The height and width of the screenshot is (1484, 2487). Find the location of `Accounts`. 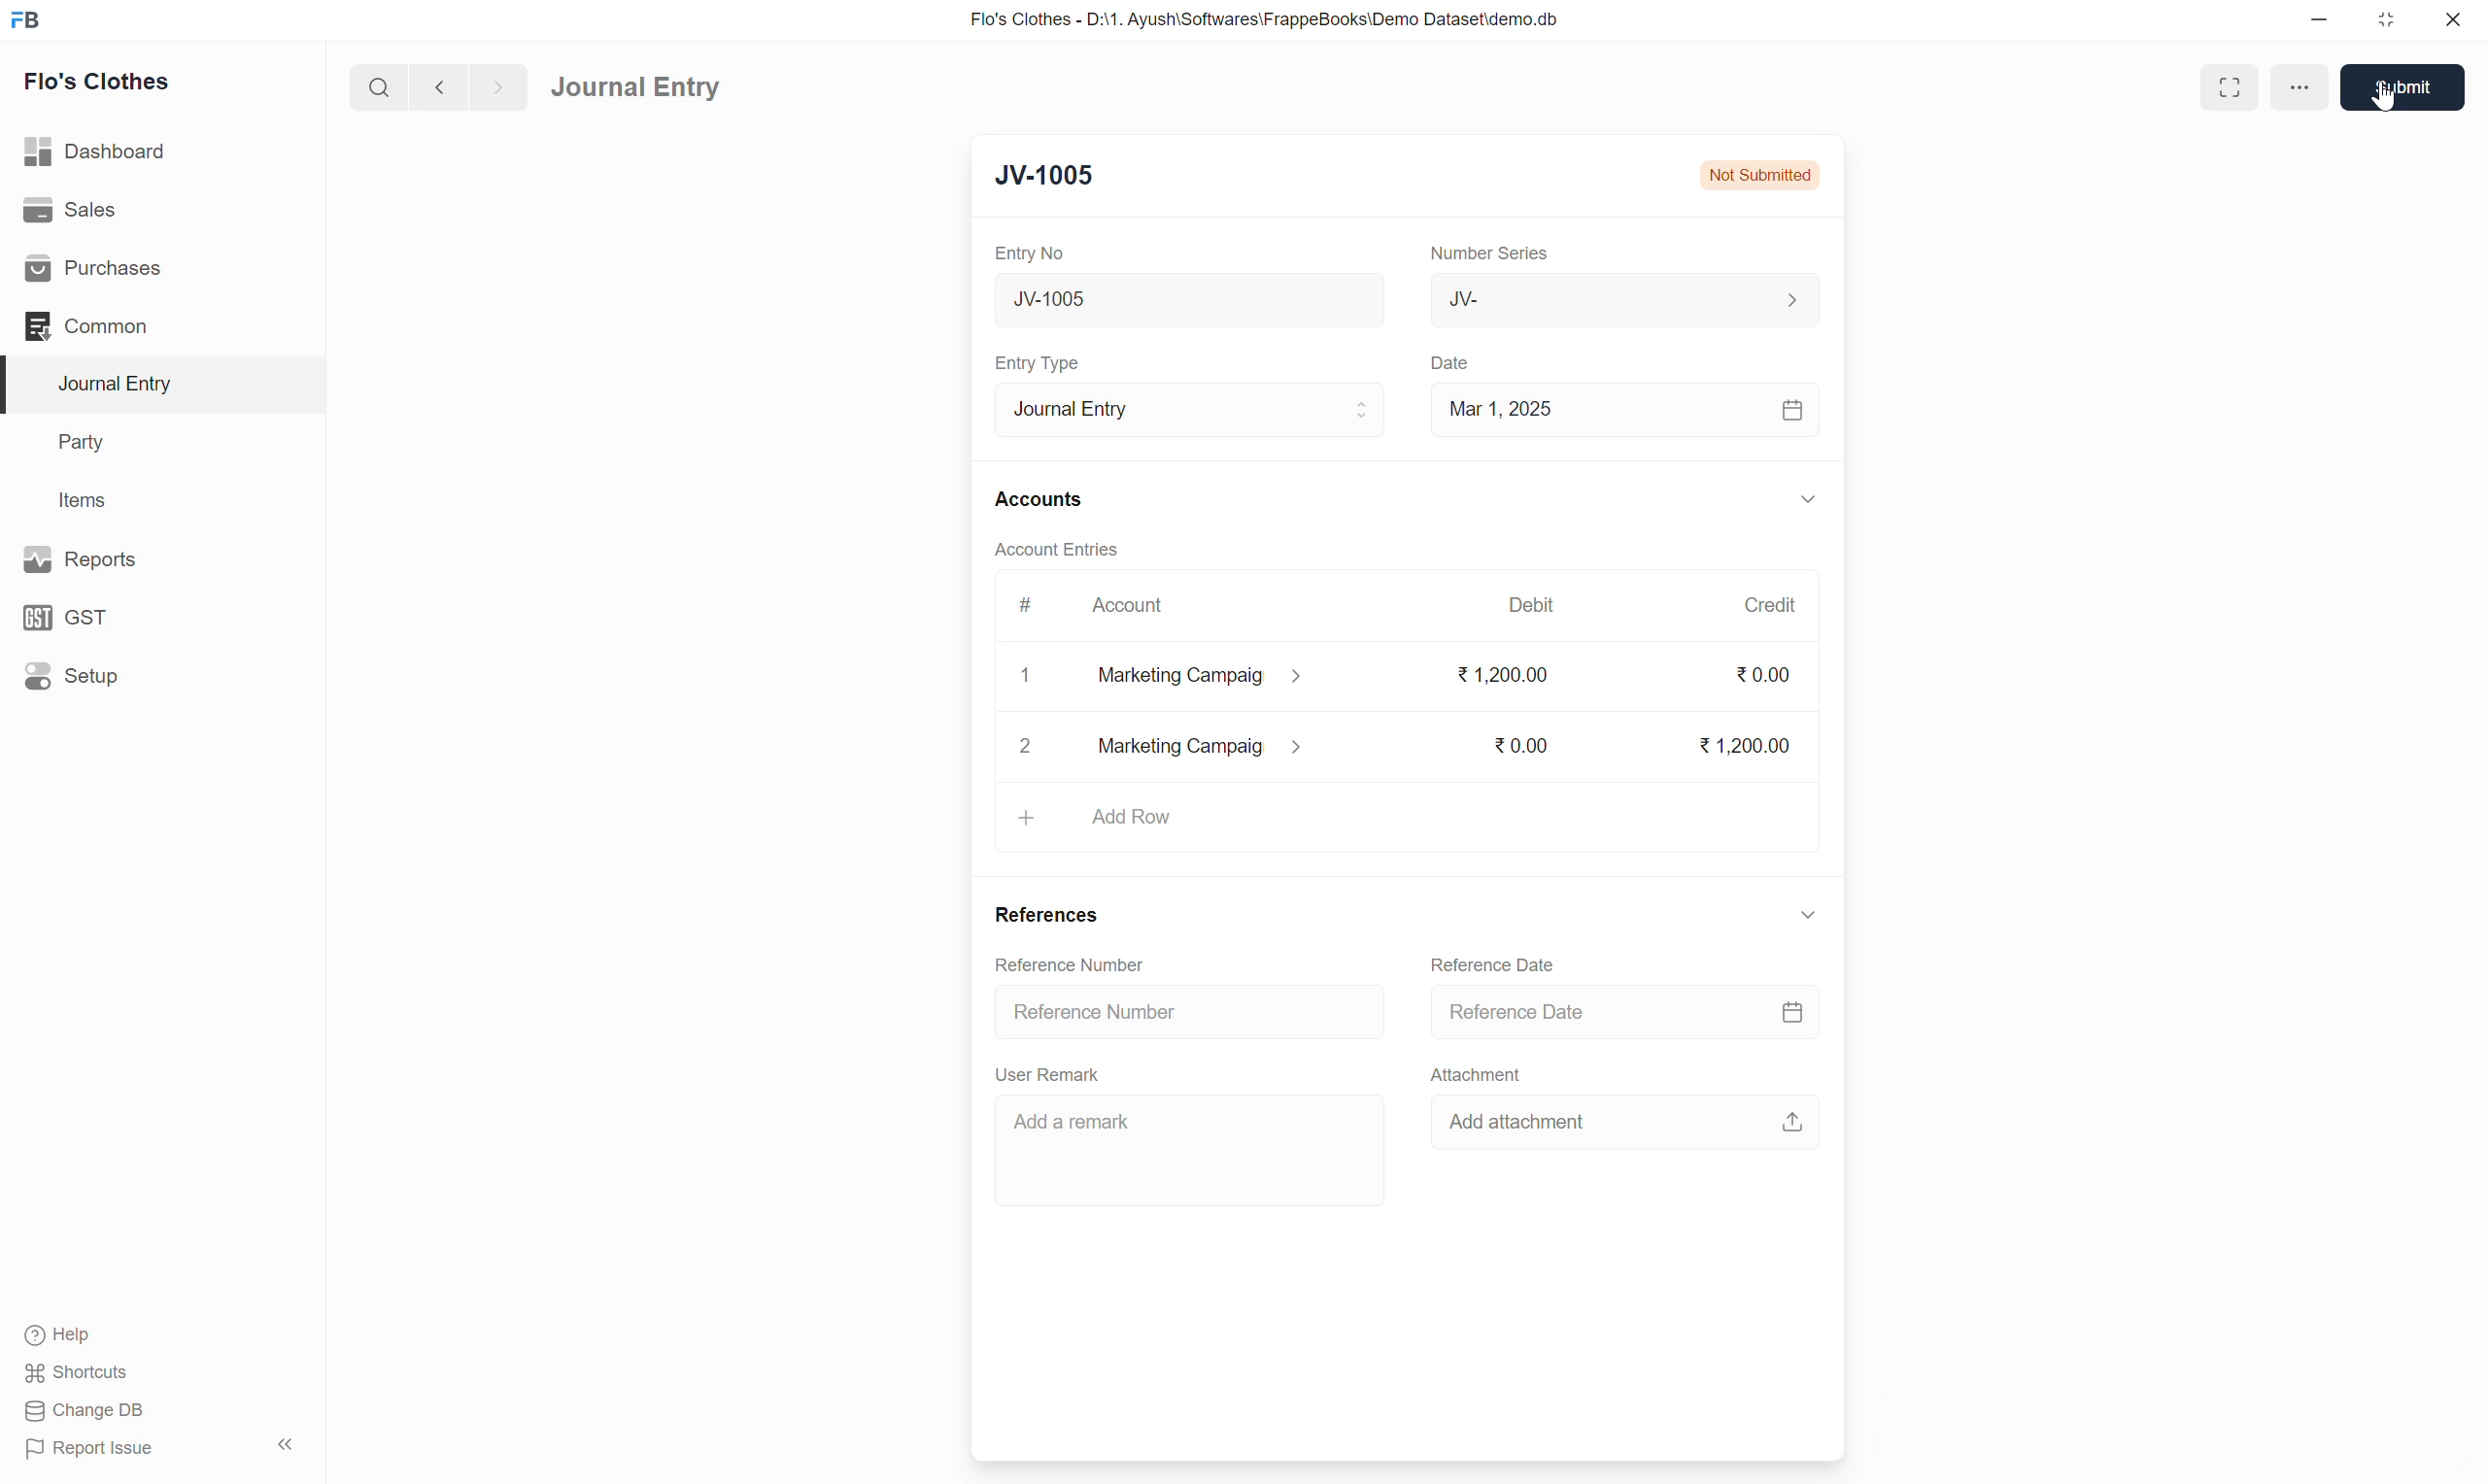

Accounts is located at coordinates (1042, 496).